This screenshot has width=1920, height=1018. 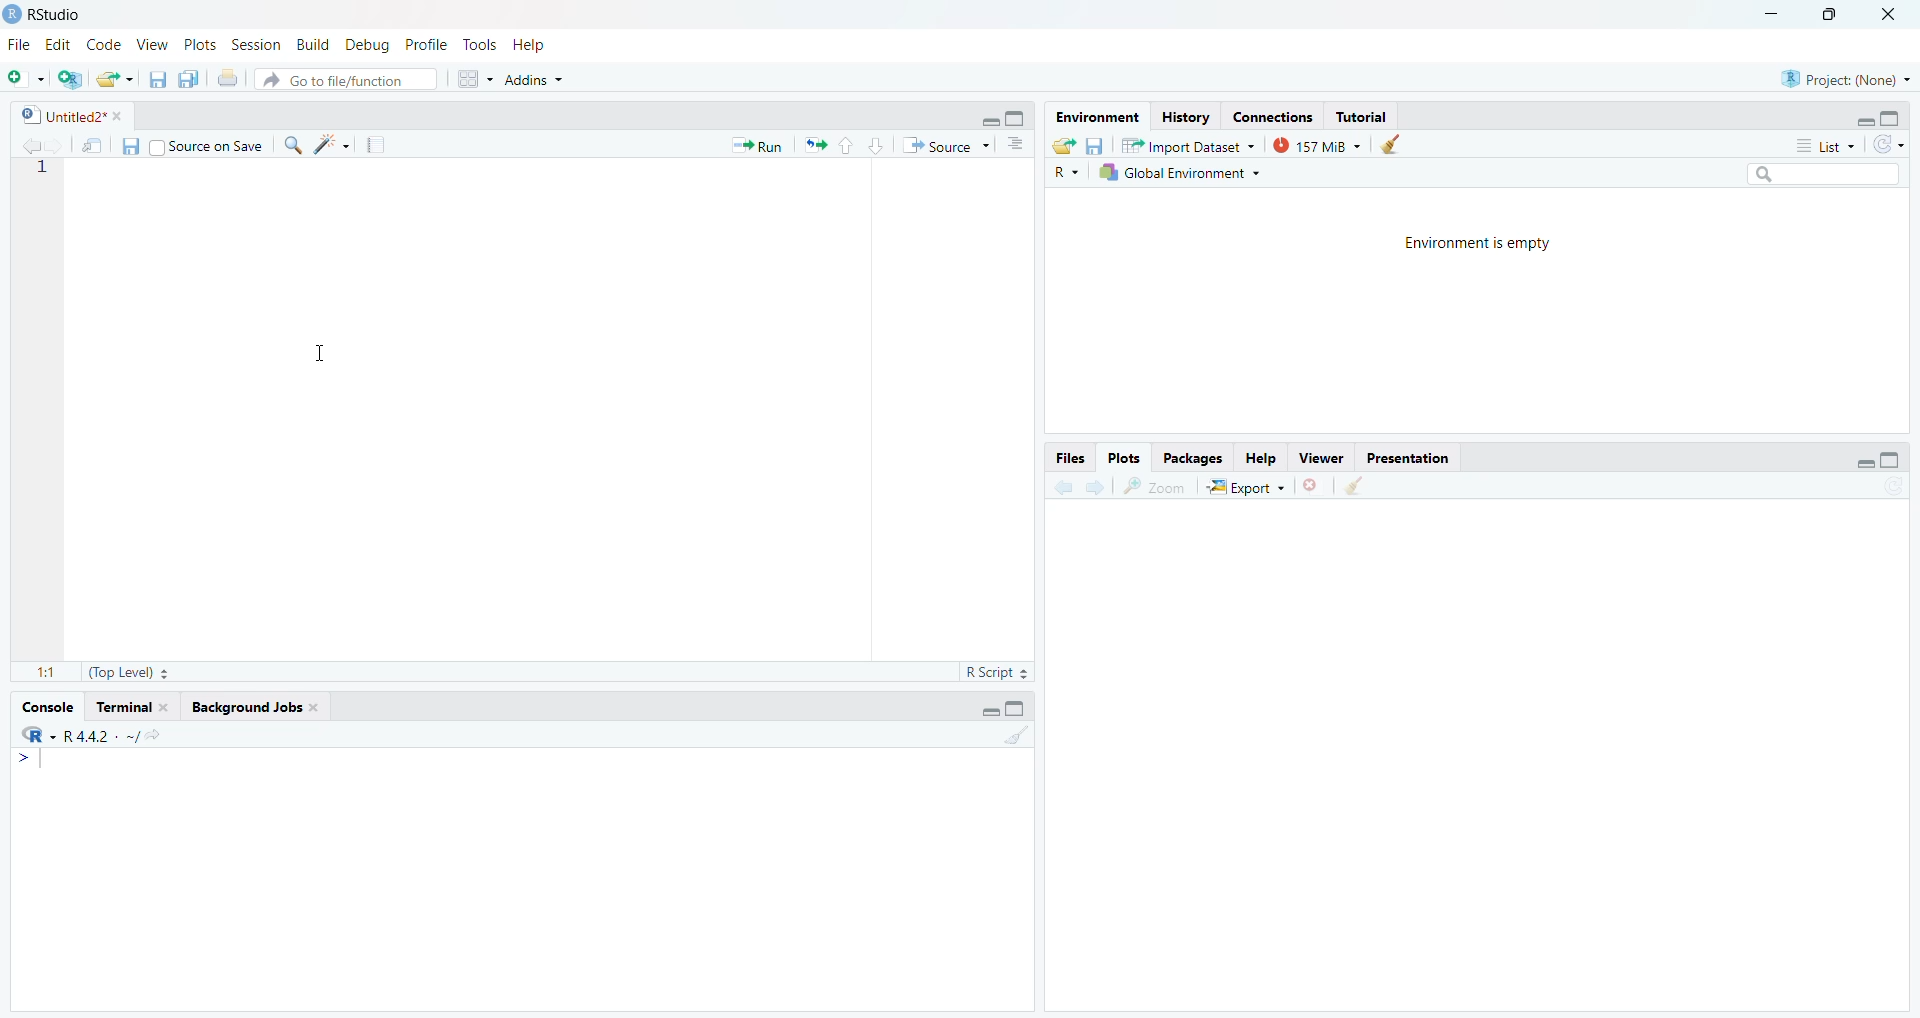 What do you see at coordinates (1826, 144) in the screenshot?
I see `list` at bounding box center [1826, 144].